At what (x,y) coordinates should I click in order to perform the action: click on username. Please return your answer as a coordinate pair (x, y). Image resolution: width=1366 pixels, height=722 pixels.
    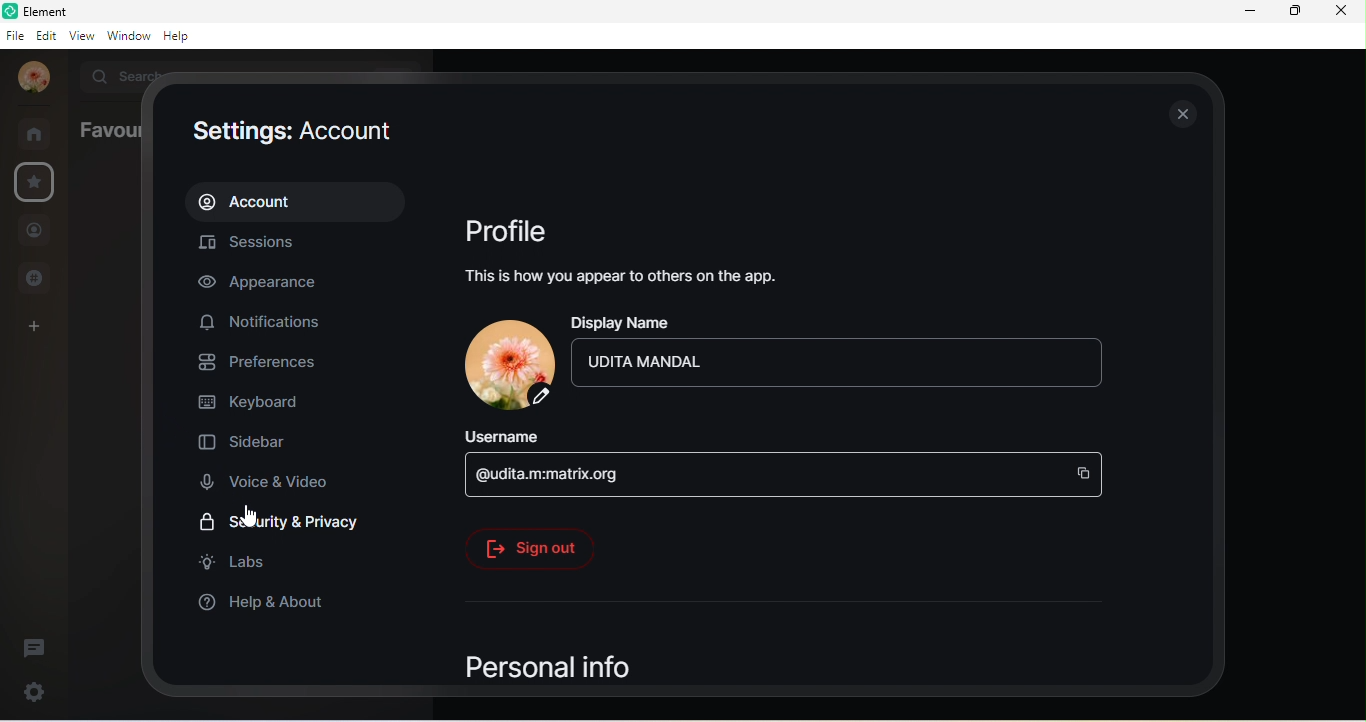
    Looking at the image, I should click on (508, 436).